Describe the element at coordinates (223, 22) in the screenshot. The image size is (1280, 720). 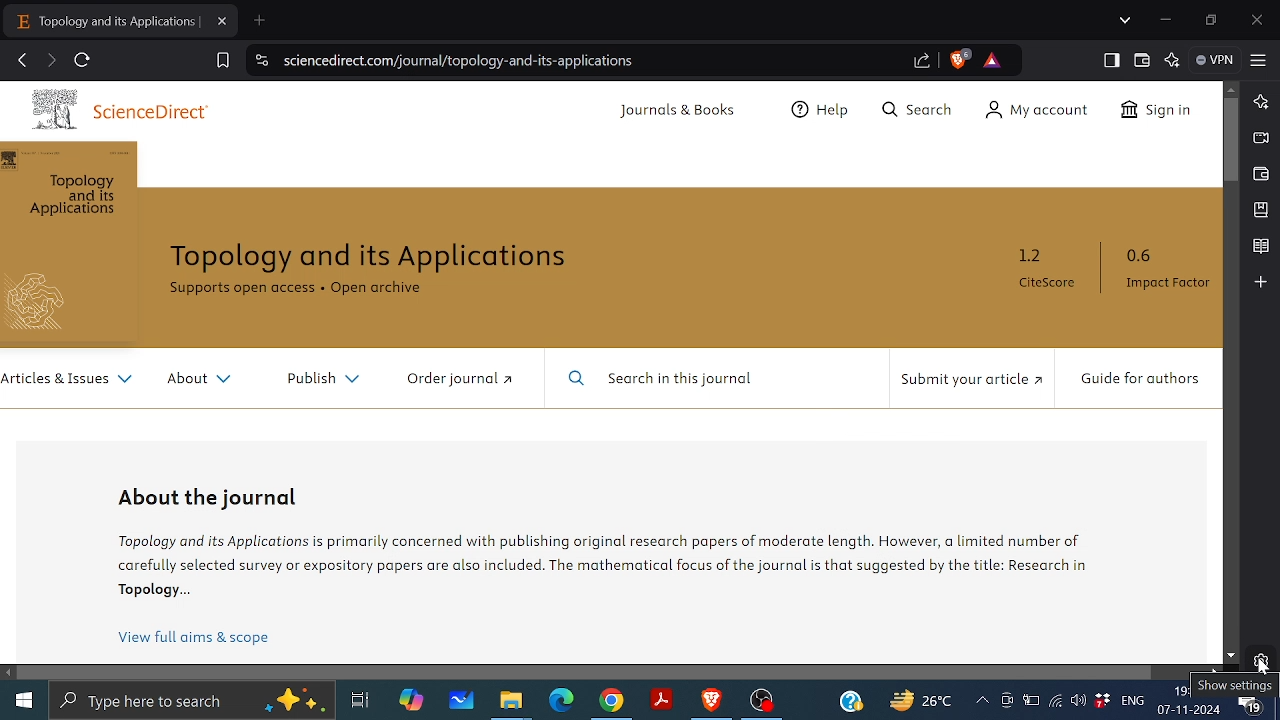
I see `Close current tab` at that location.